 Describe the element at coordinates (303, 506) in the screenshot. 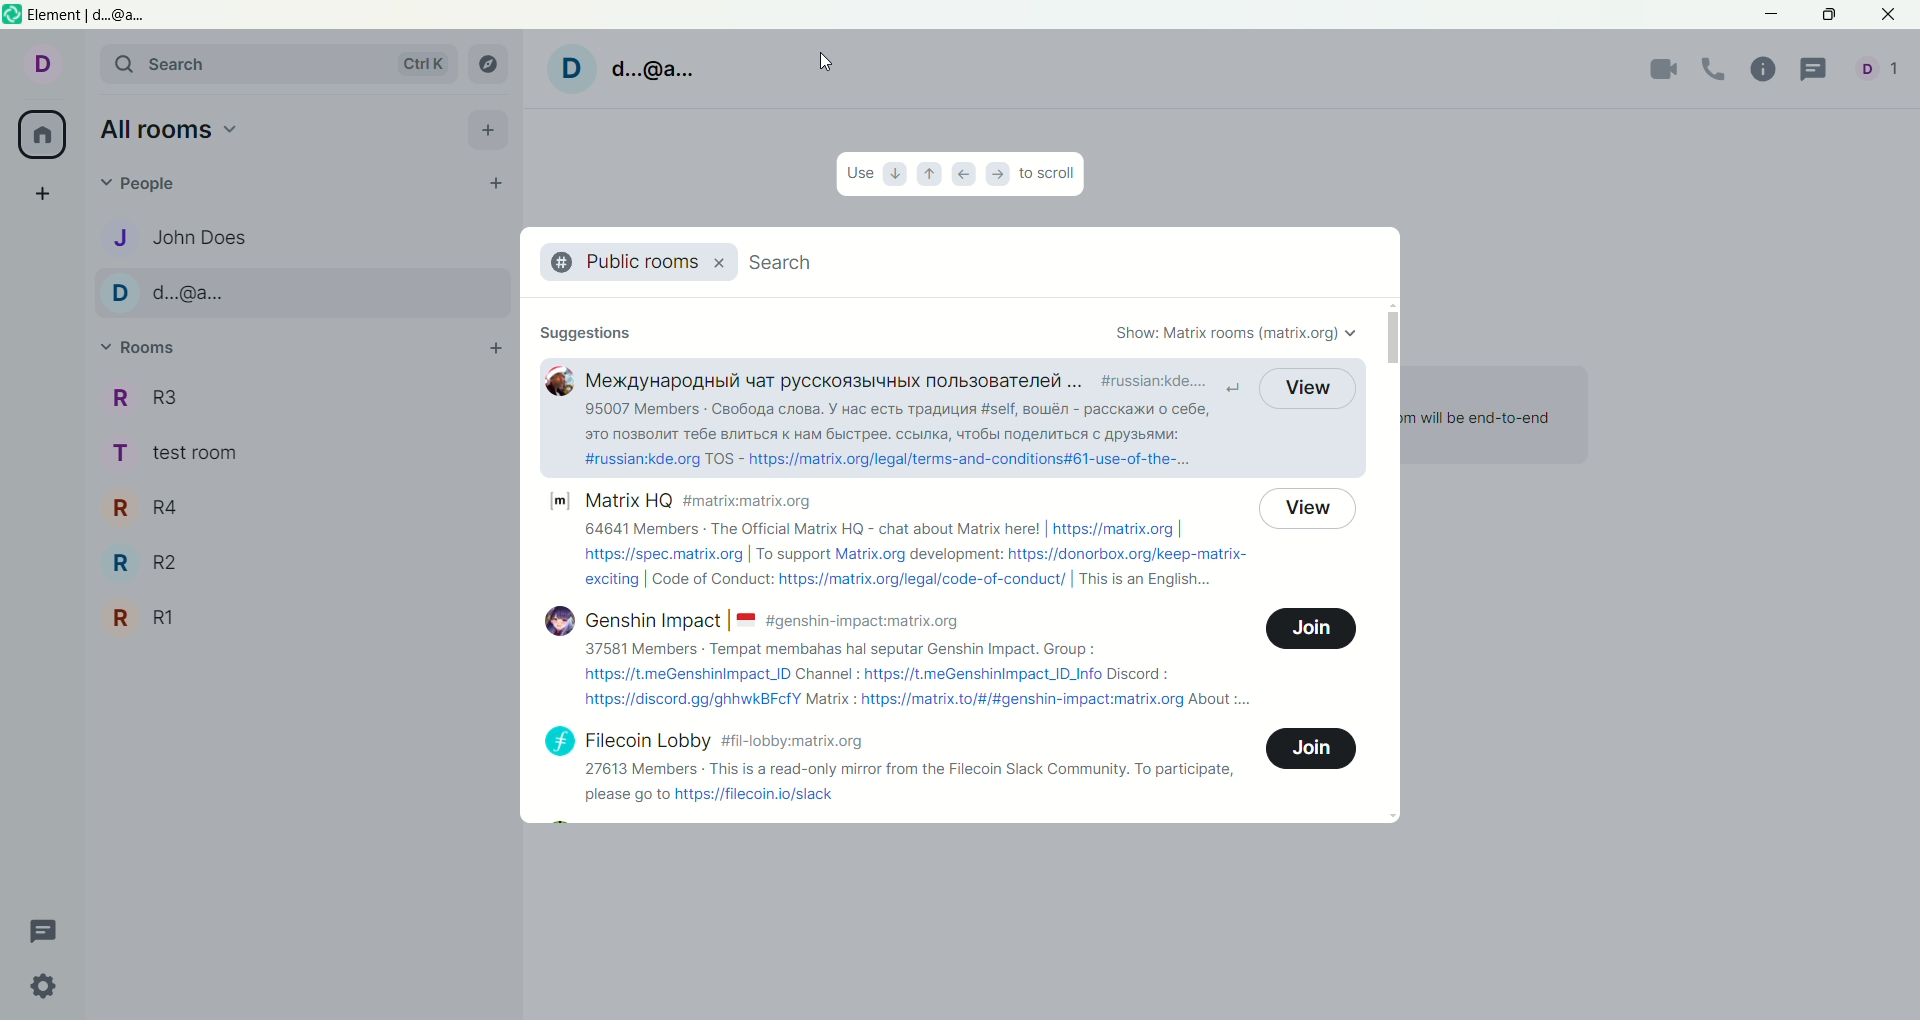

I see `R4` at that location.